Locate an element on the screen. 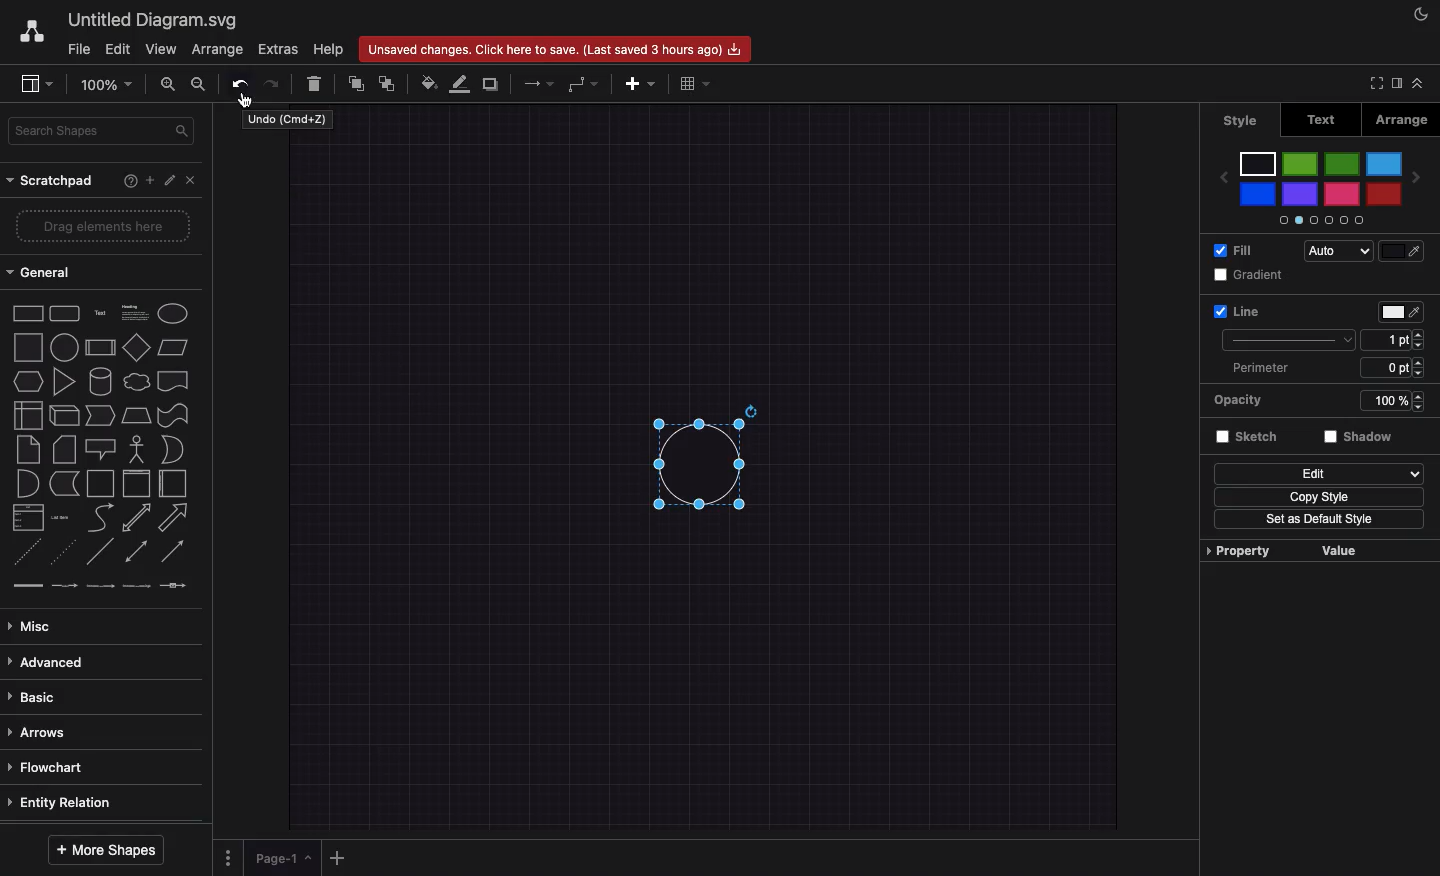 The width and height of the screenshot is (1440, 876). Add is located at coordinates (148, 181).